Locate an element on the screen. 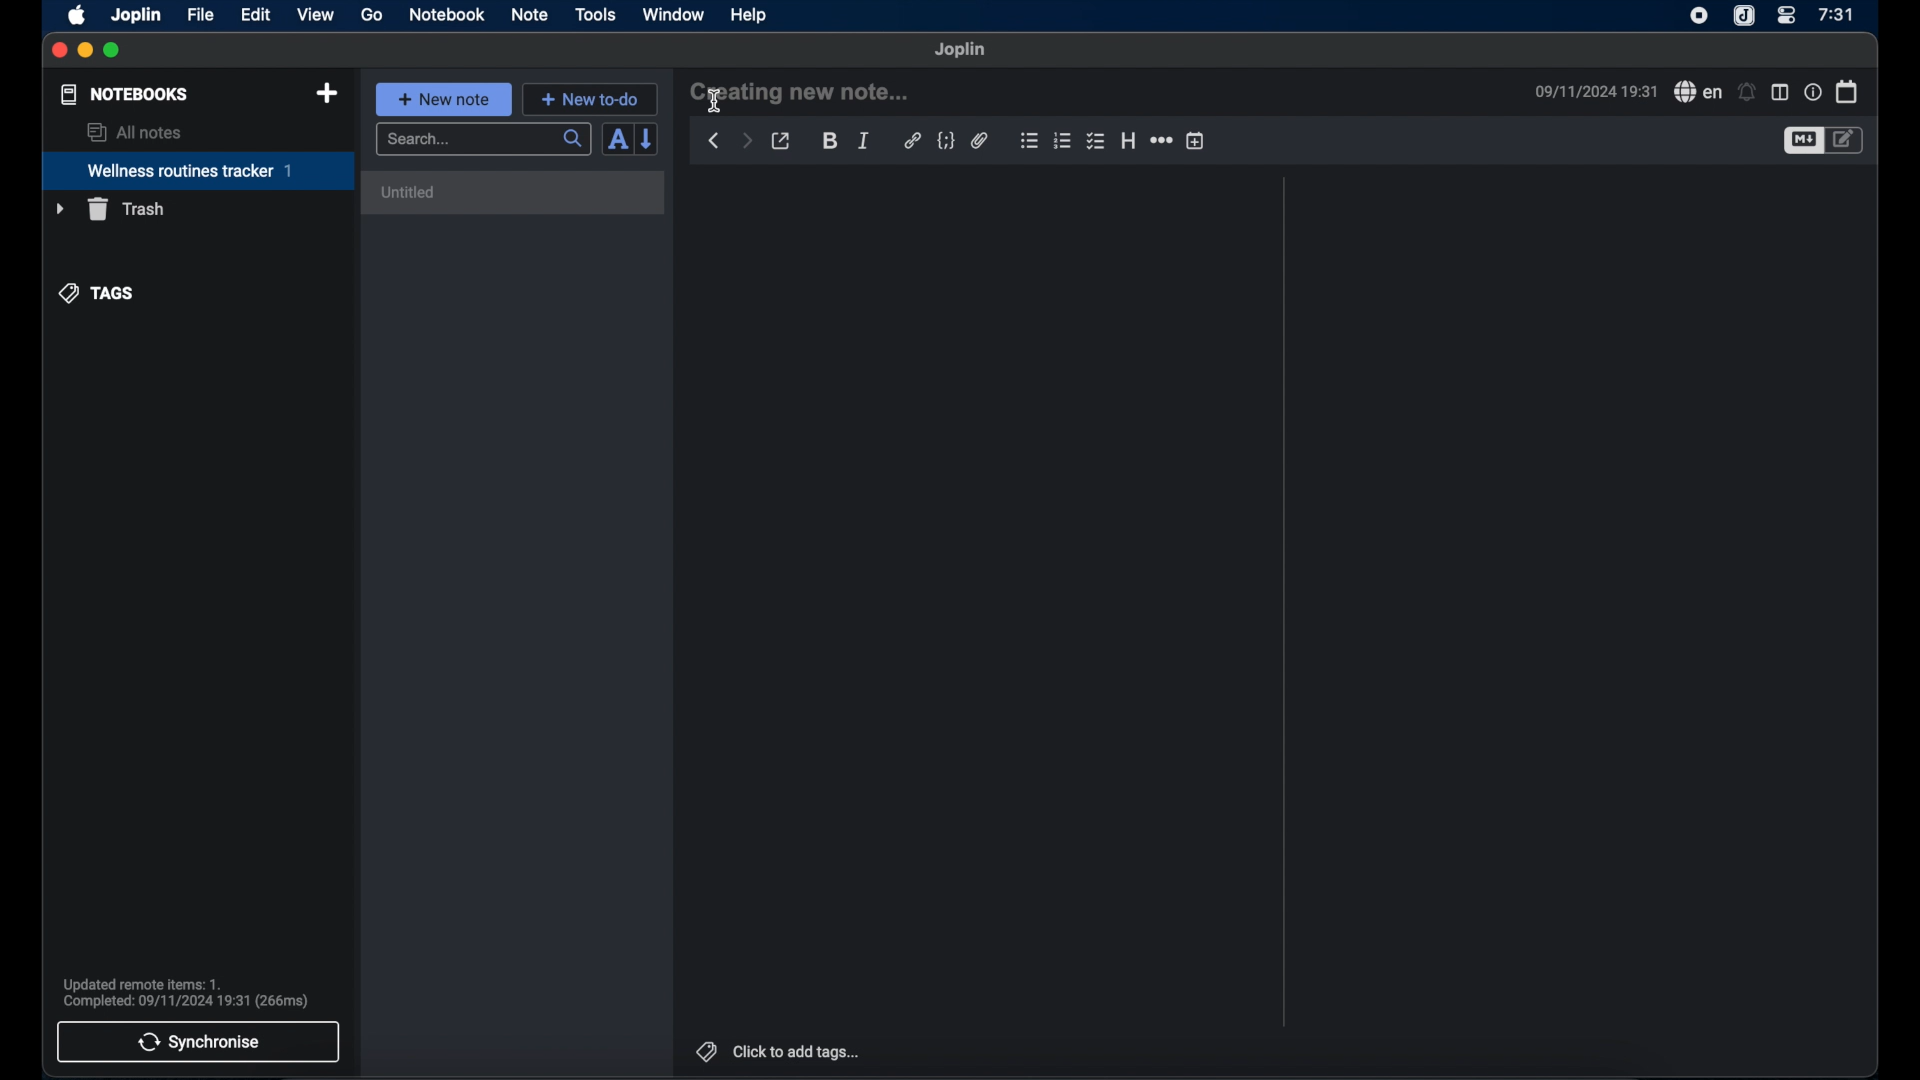 Image resolution: width=1920 pixels, height=1080 pixels. spell check is located at coordinates (1695, 91).